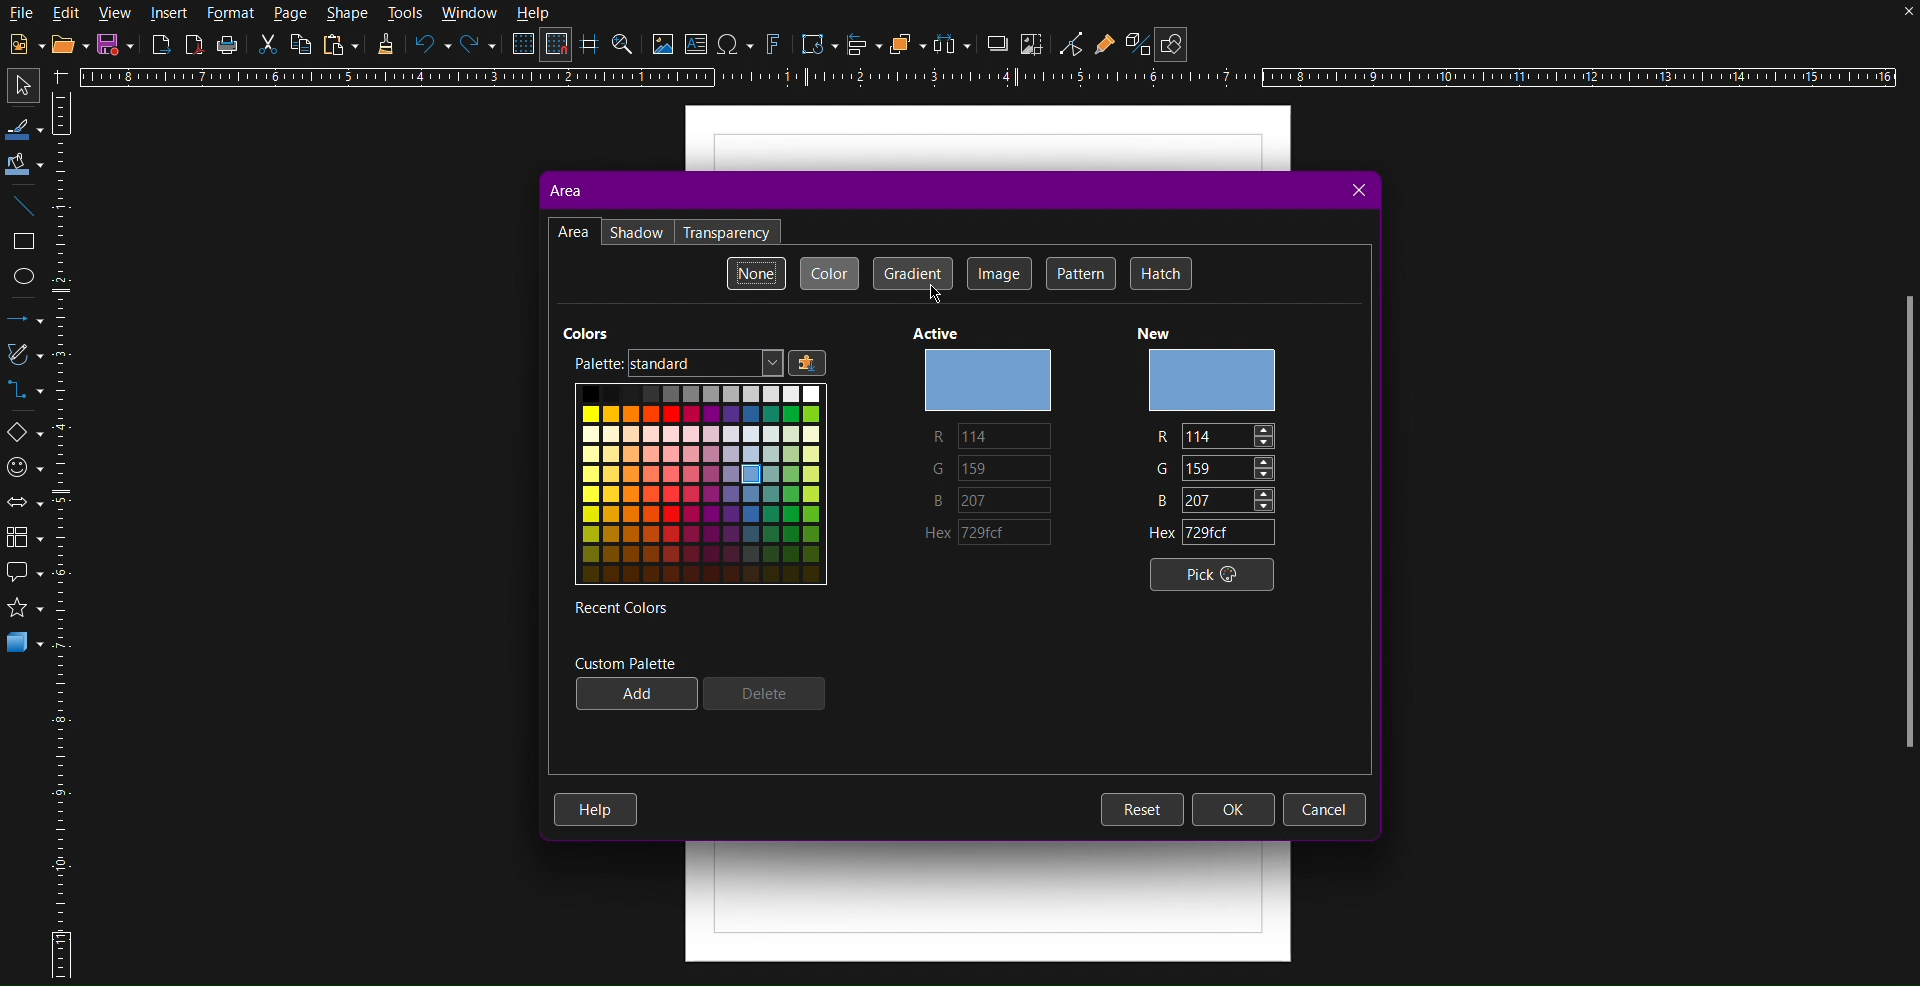 The image size is (1920, 986). I want to click on Colors, so click(585, 331).